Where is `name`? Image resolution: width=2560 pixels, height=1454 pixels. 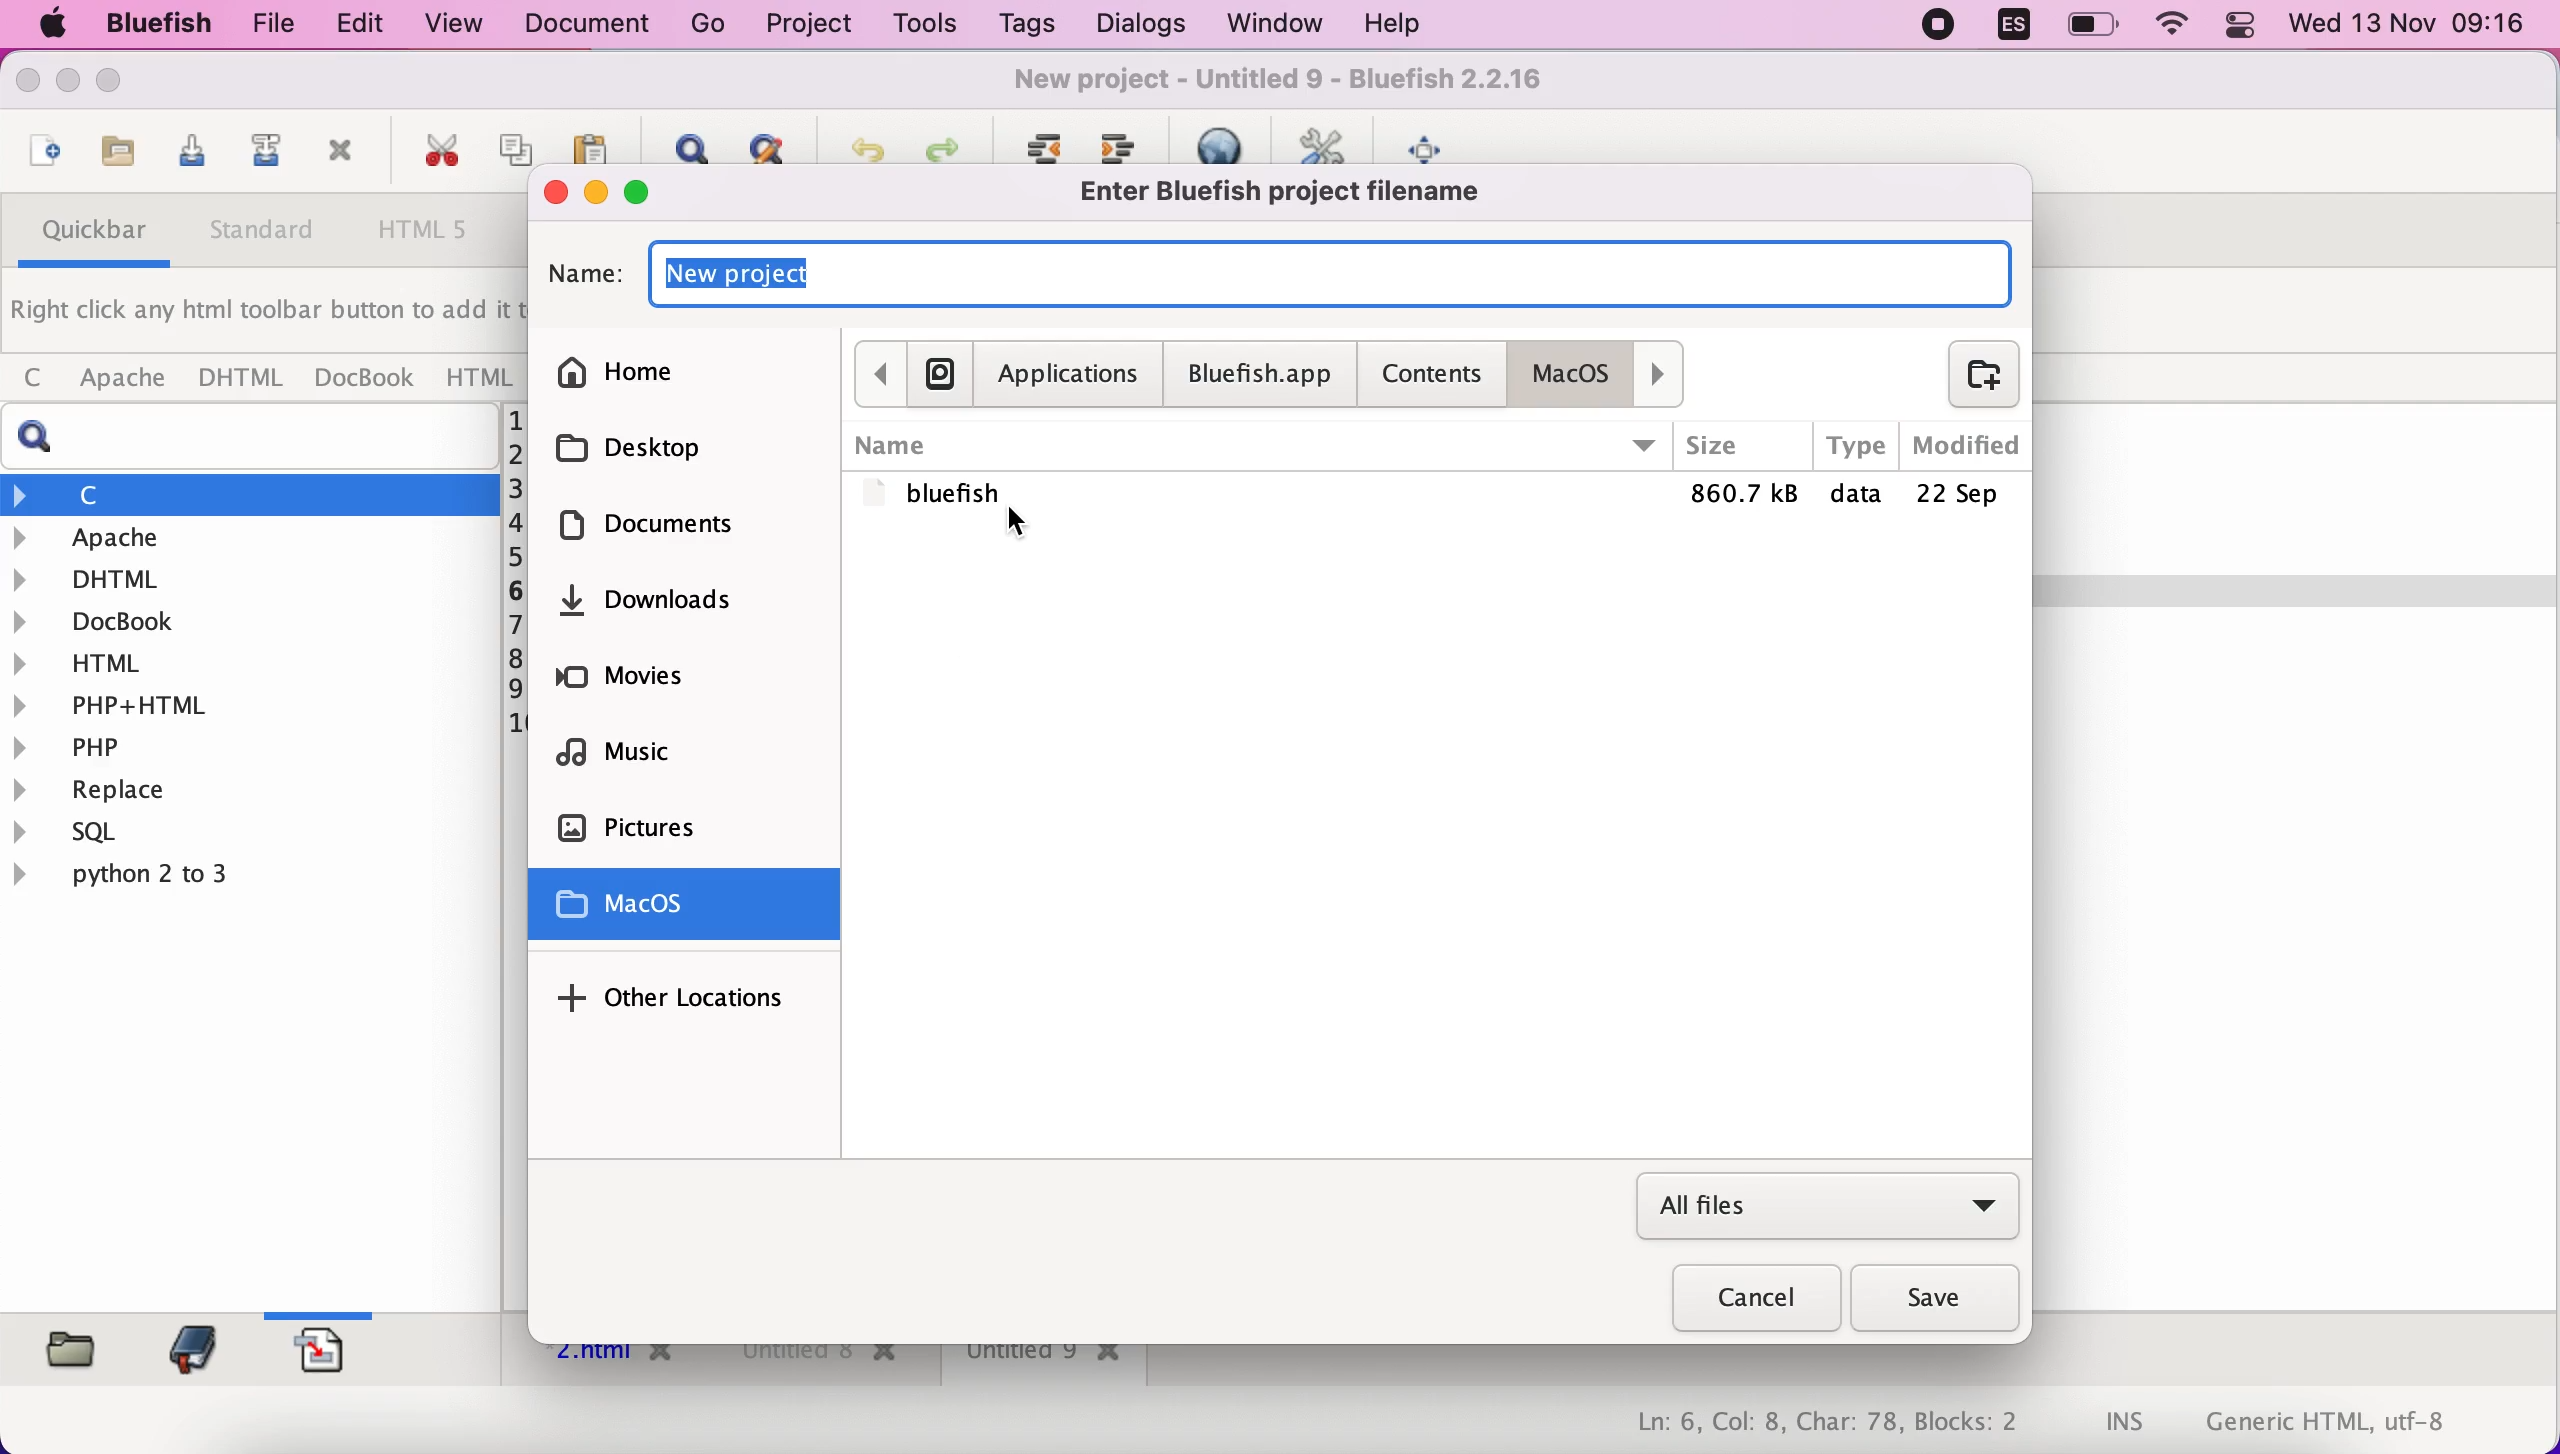
name is located at coordinates (1330, 271).